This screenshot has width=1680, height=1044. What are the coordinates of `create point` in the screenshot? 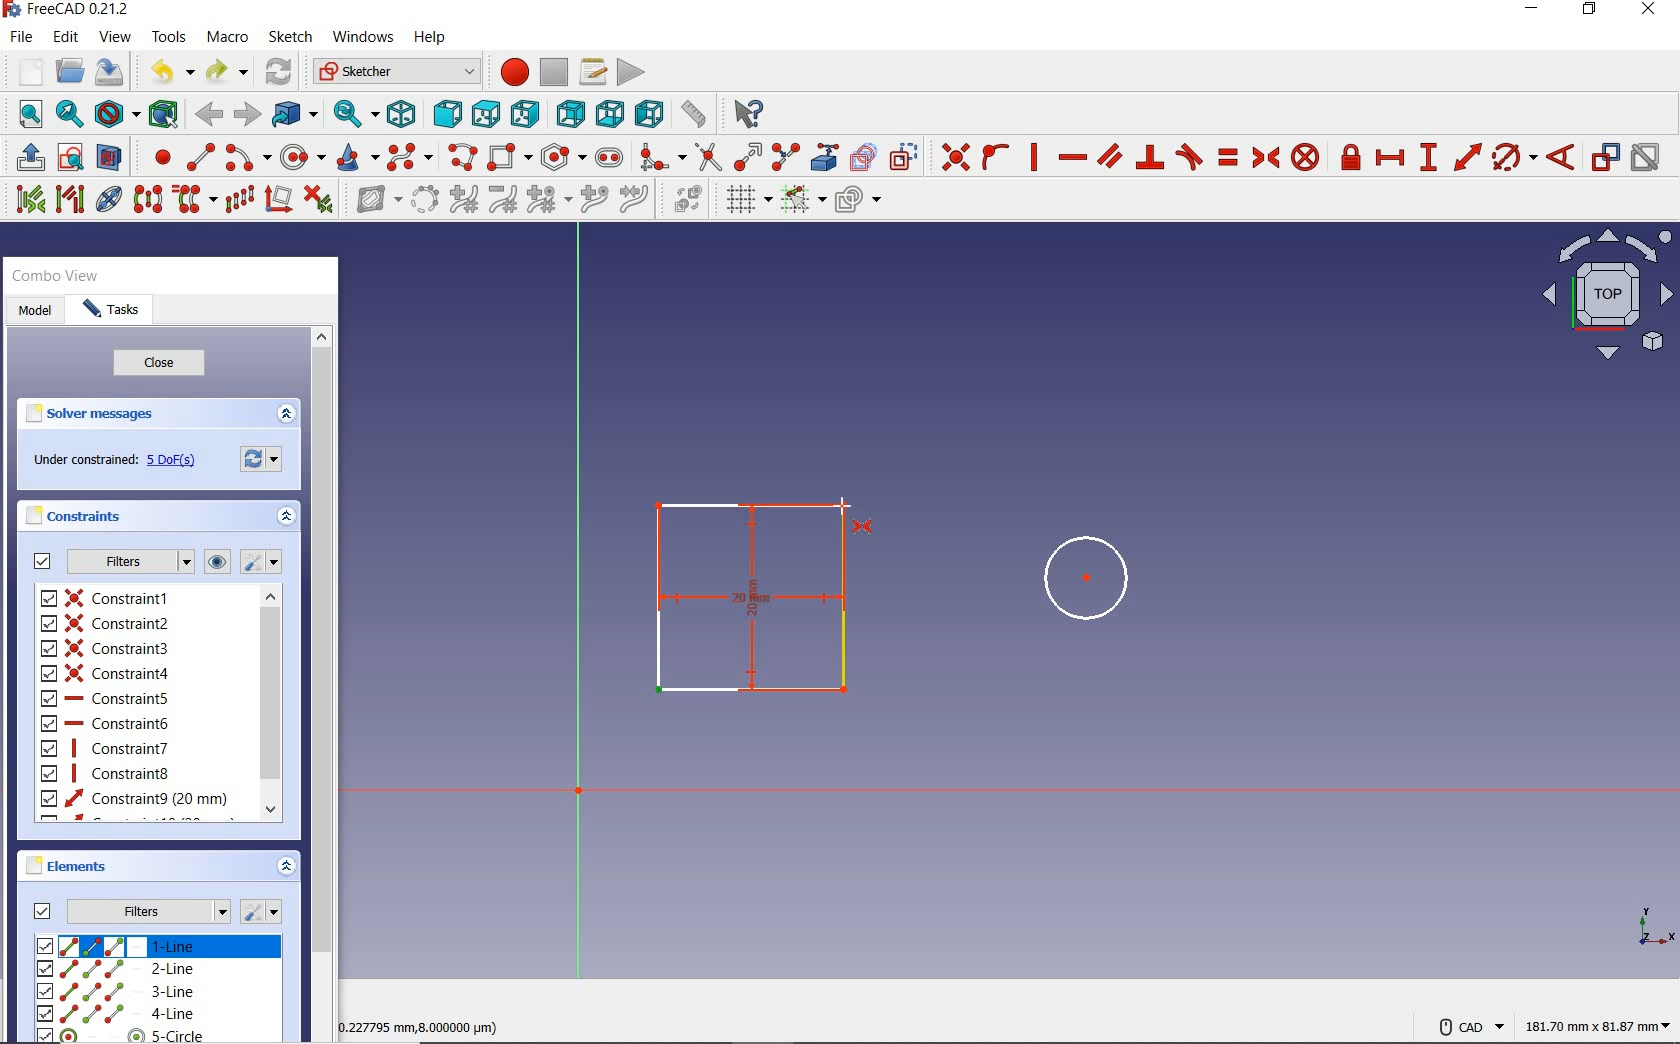 It's located at (157, 155).